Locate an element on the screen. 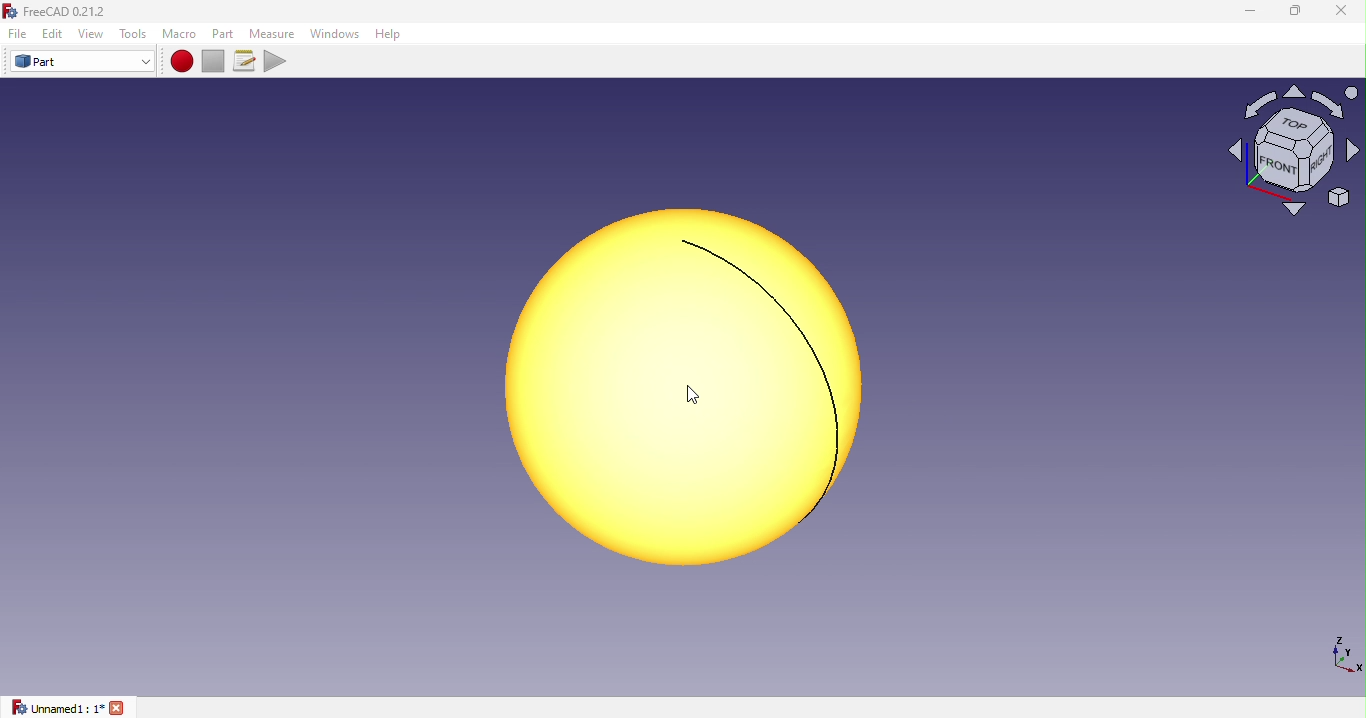 This screenshot has width=1366, height=718. Part is located at coordinates (82, 62).